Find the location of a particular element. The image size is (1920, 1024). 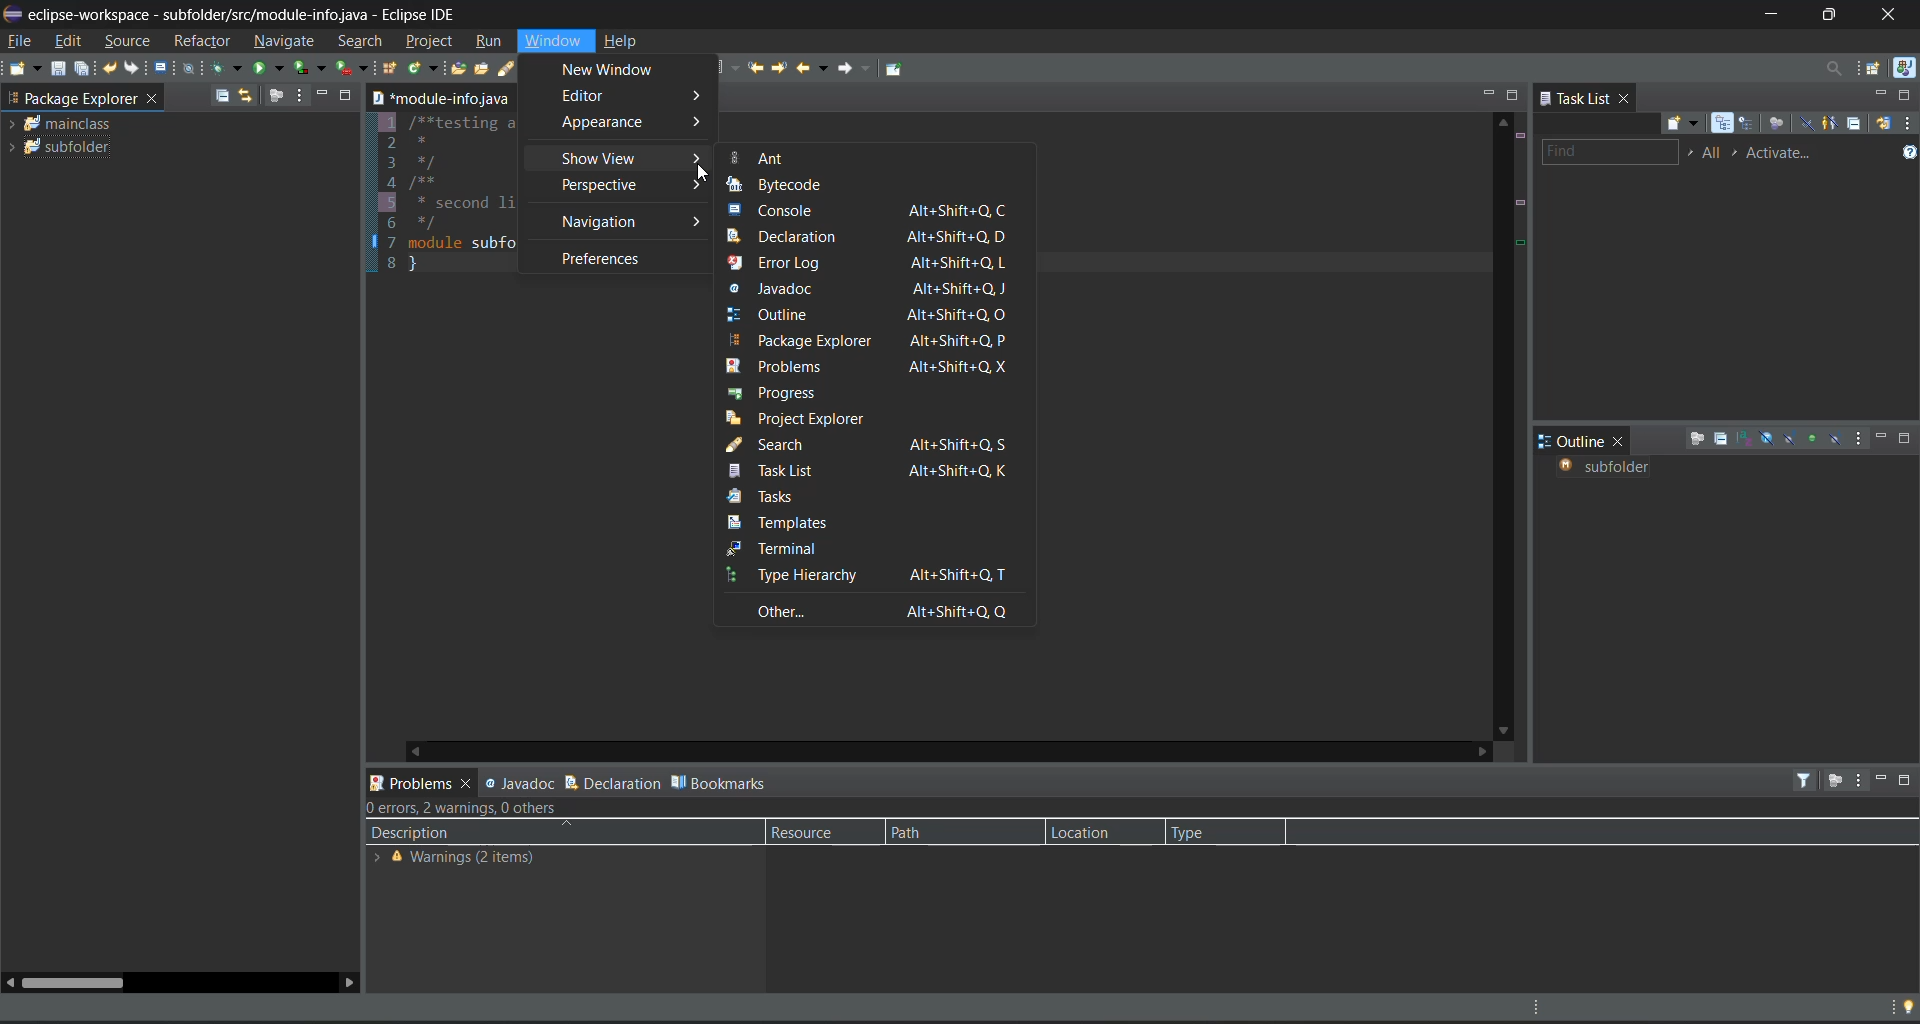

hide completed tasks is located at coordinates (1809, 124).